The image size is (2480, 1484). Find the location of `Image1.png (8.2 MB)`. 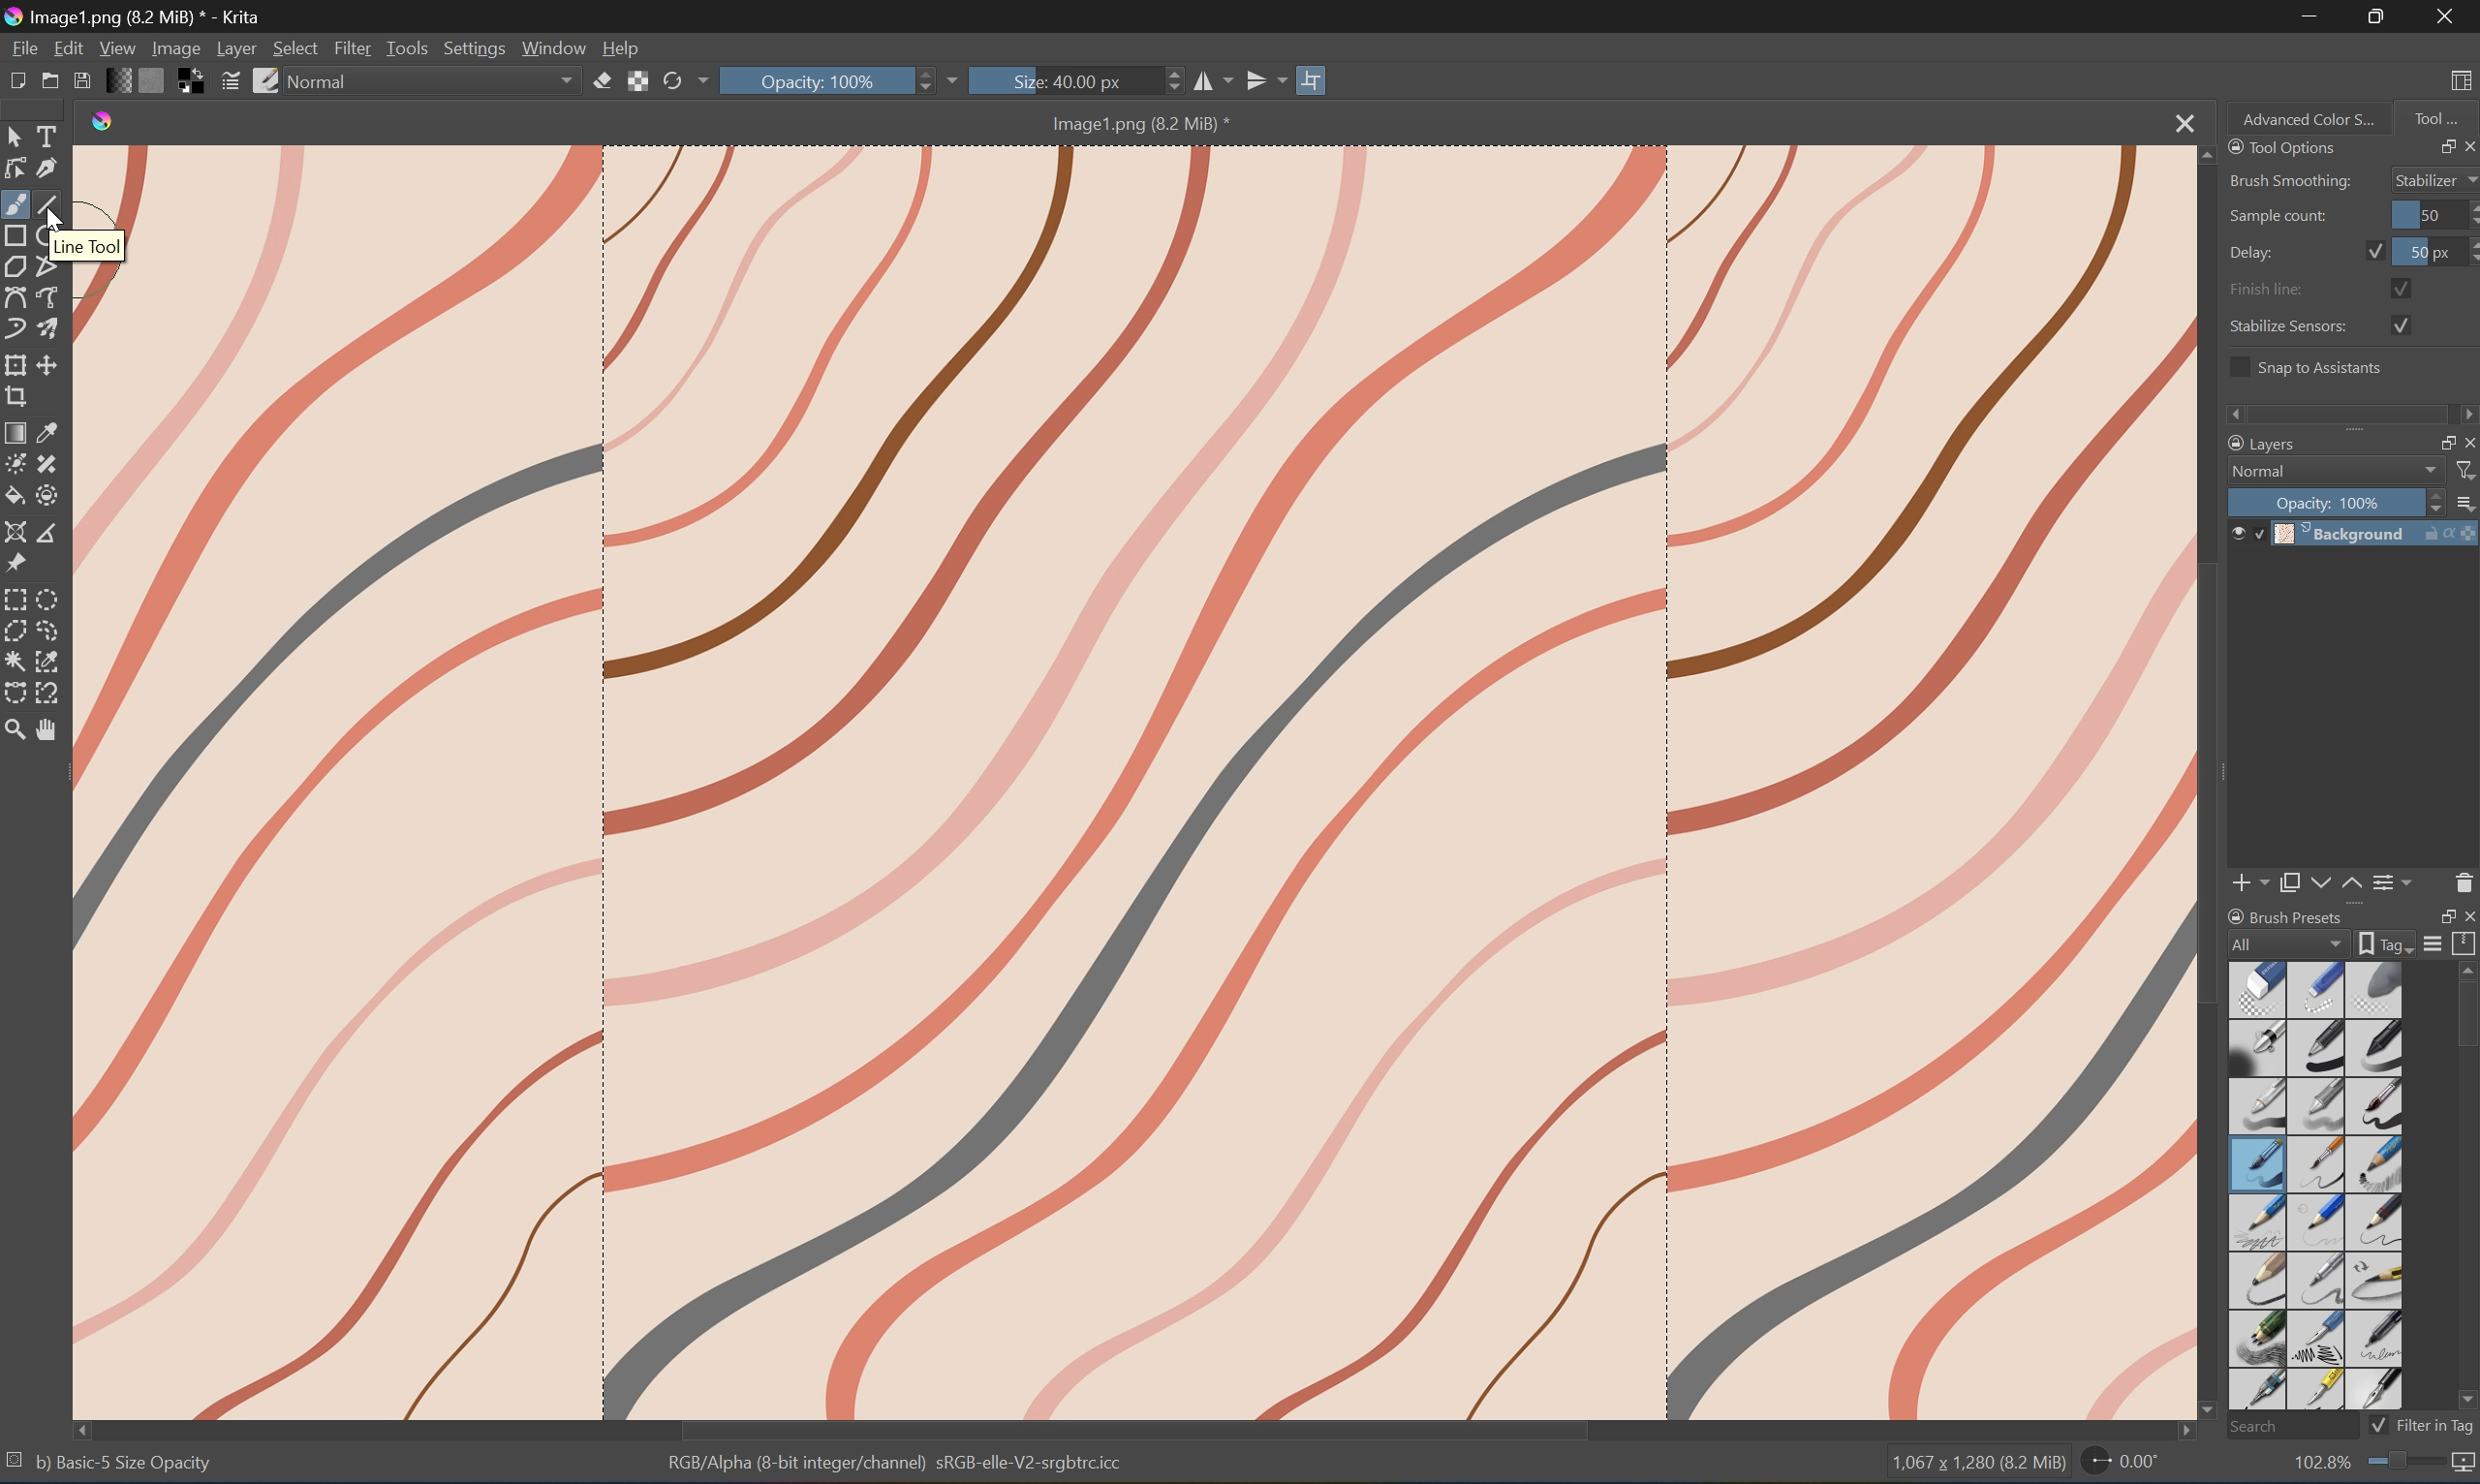

Image1.png (8.2 MB) is located at coordinates (1132, 123).